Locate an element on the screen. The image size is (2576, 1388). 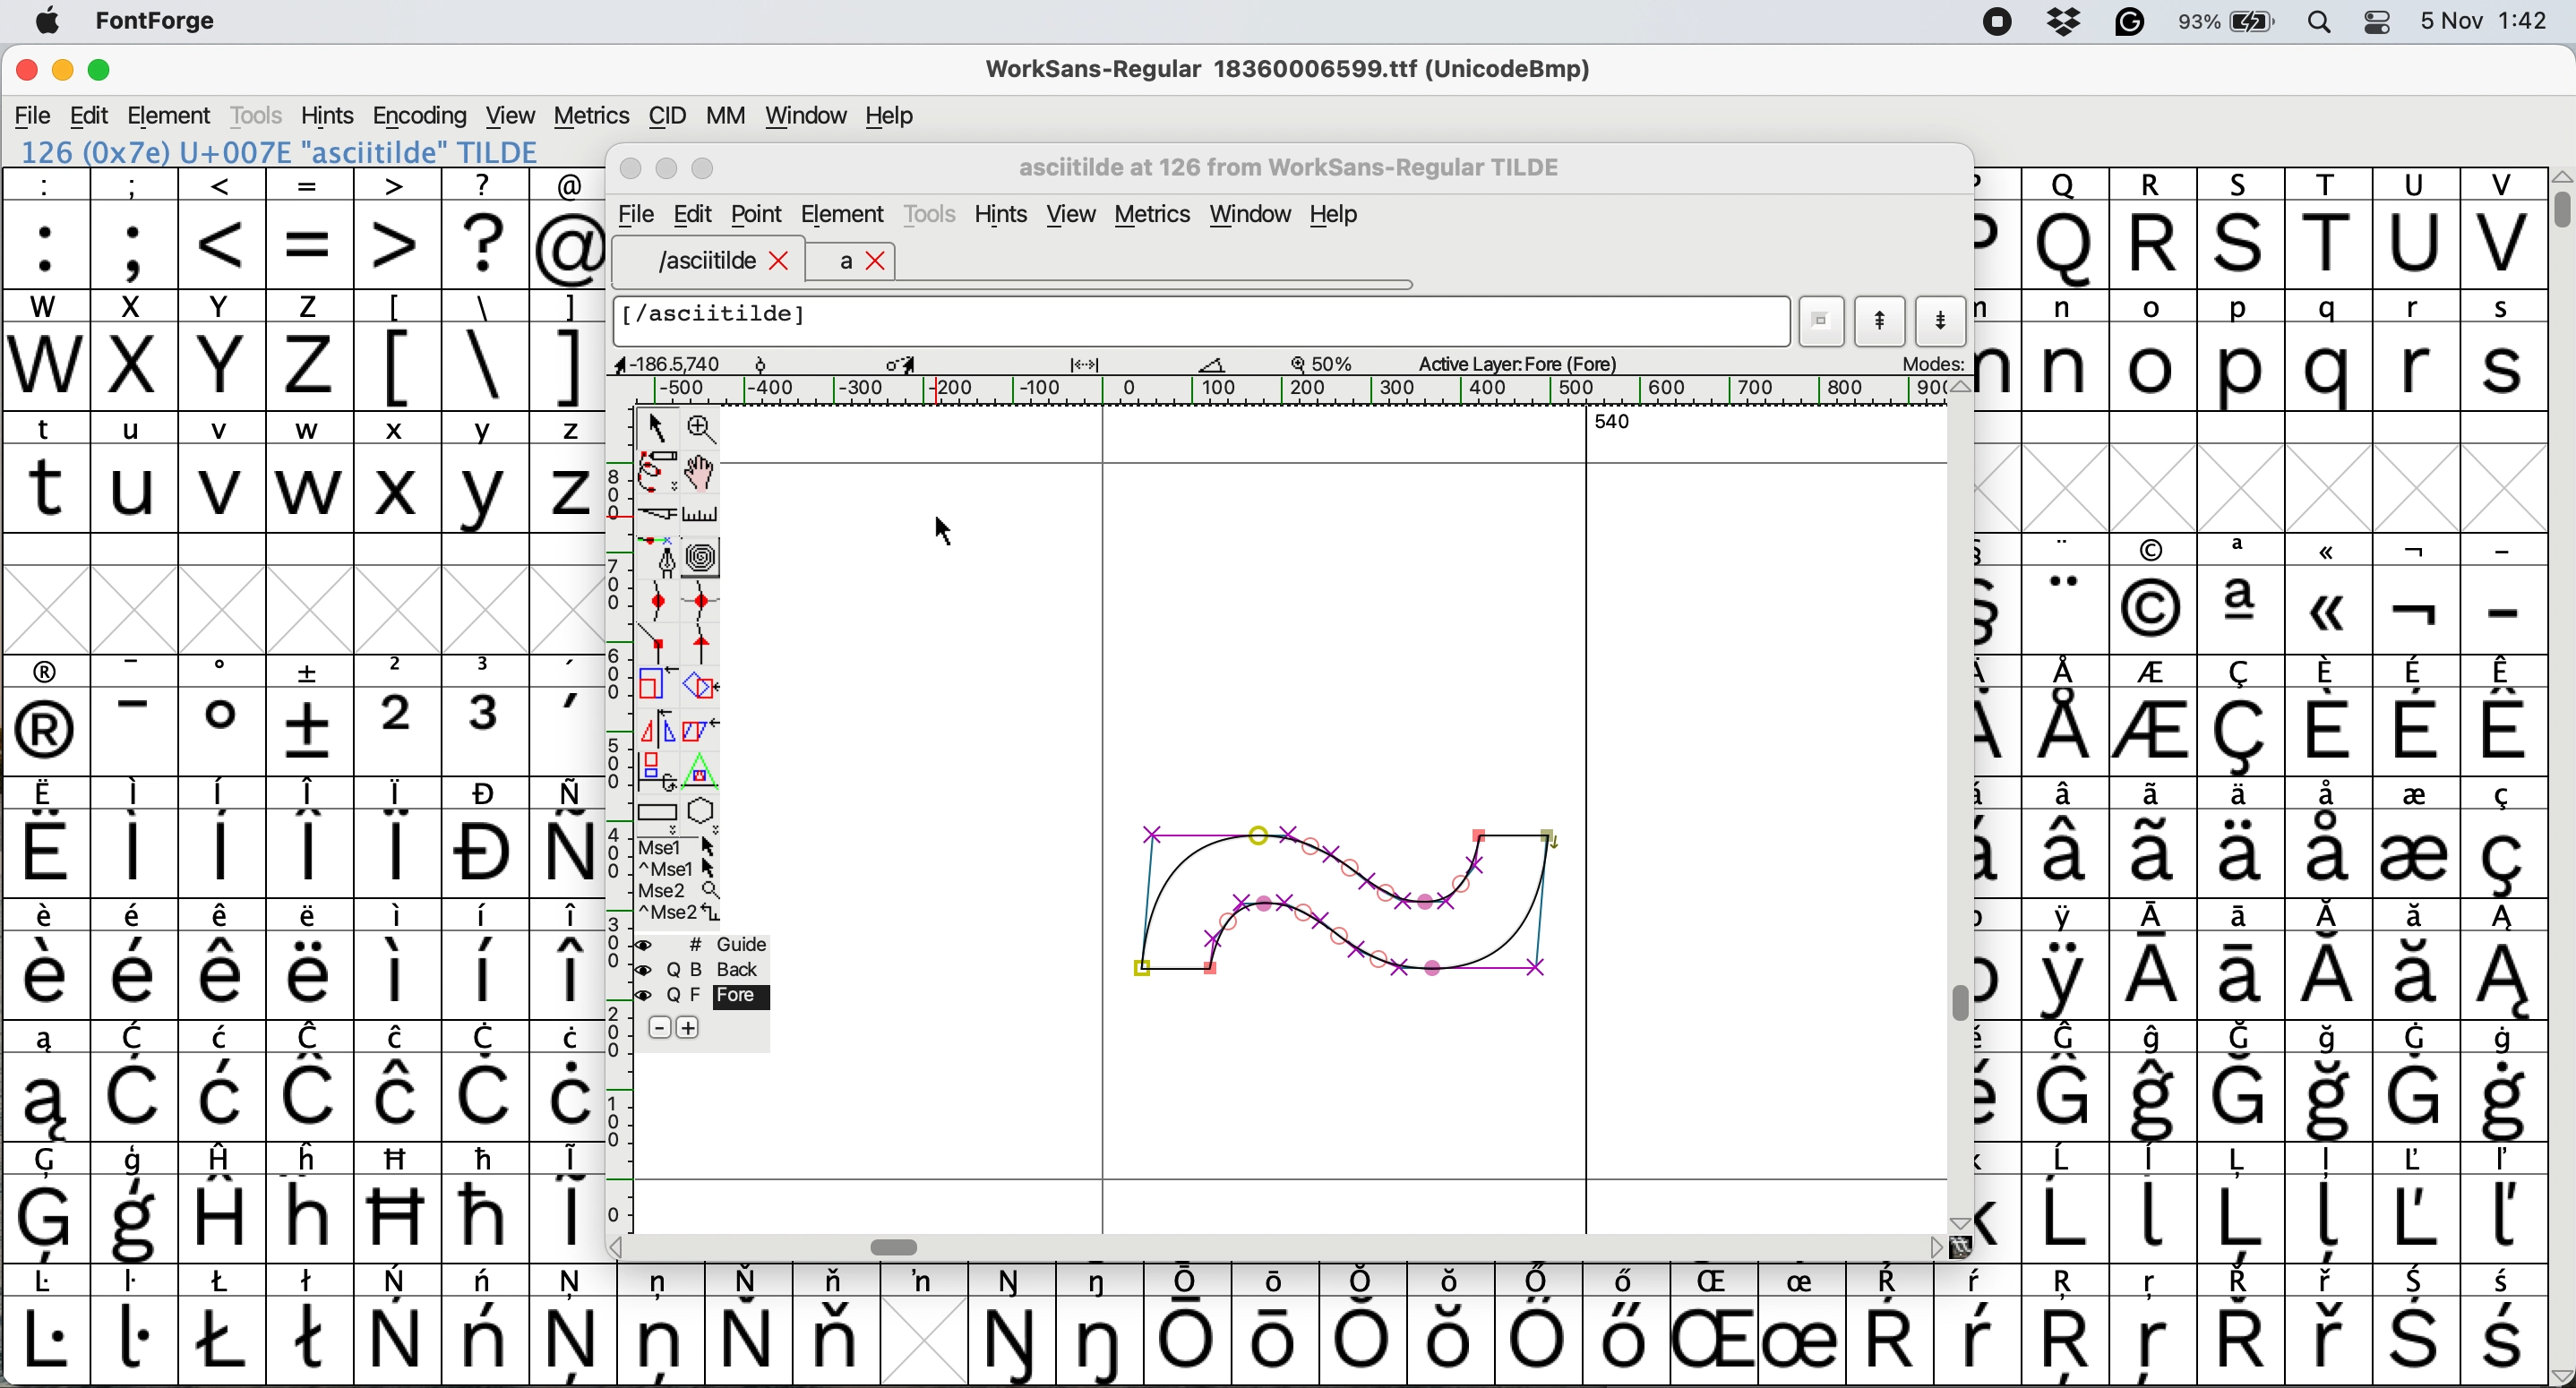
symbol is located at coordinates (2068, 1203).